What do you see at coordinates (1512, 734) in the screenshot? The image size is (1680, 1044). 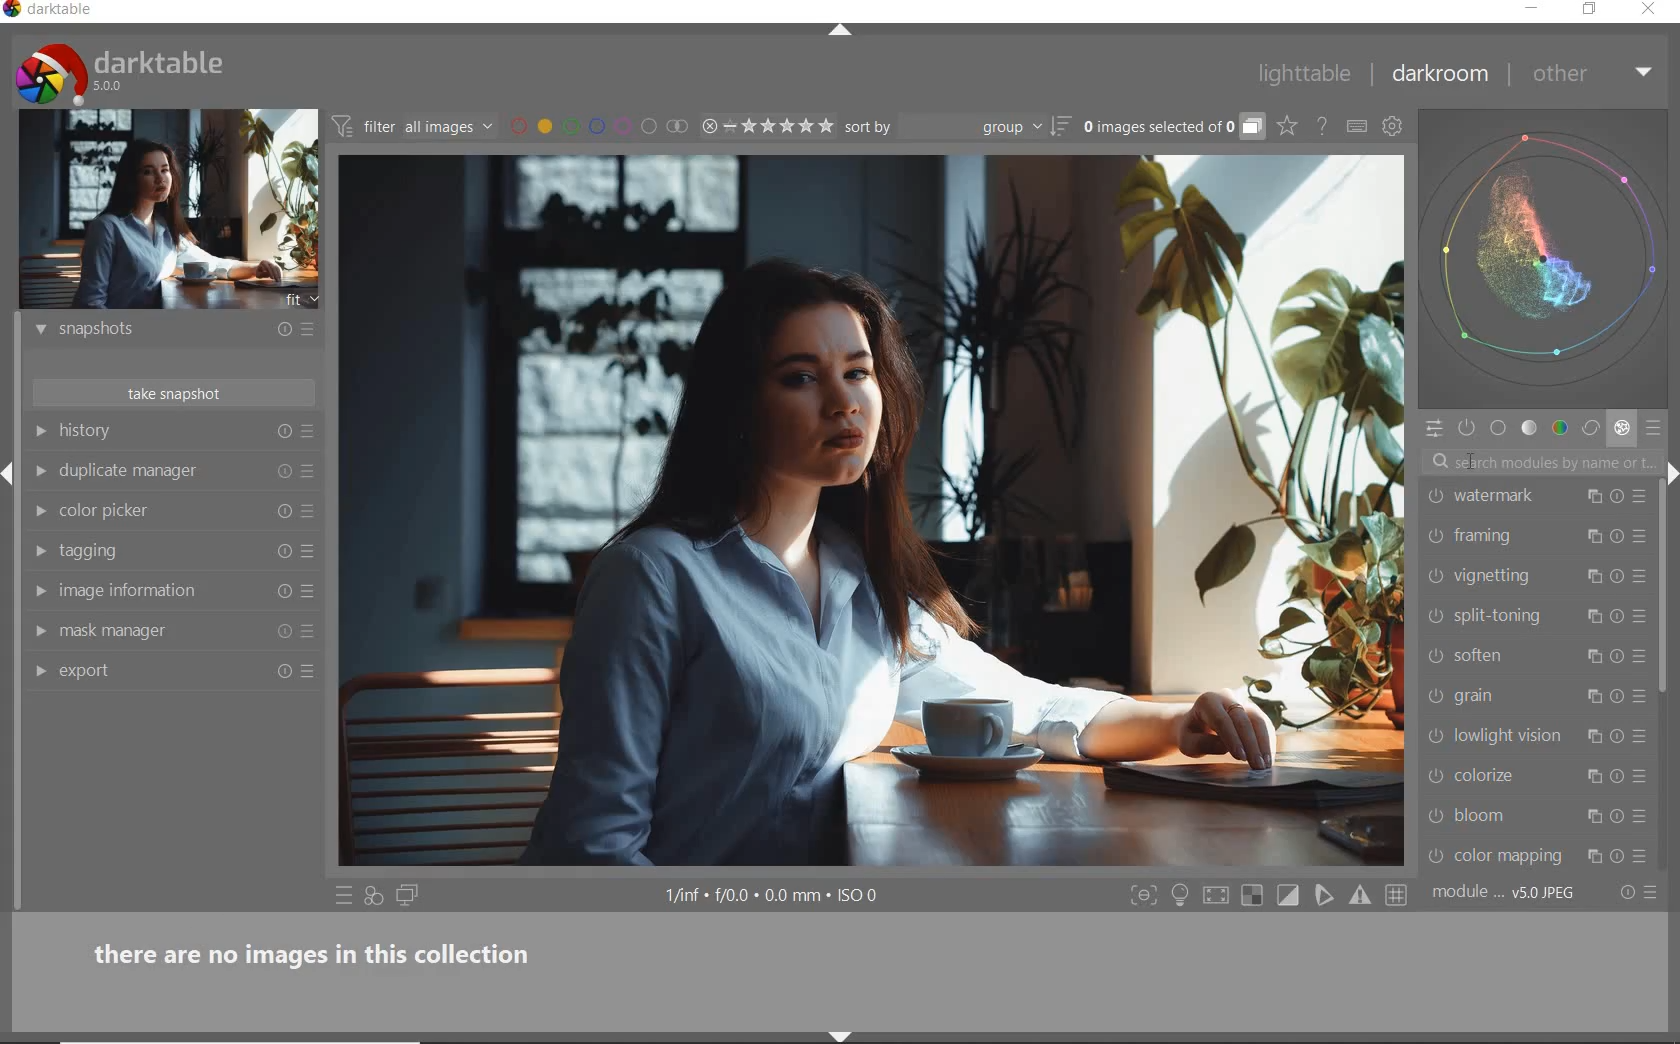 I see `lowlight vision` at bounding box center [1512, 734].